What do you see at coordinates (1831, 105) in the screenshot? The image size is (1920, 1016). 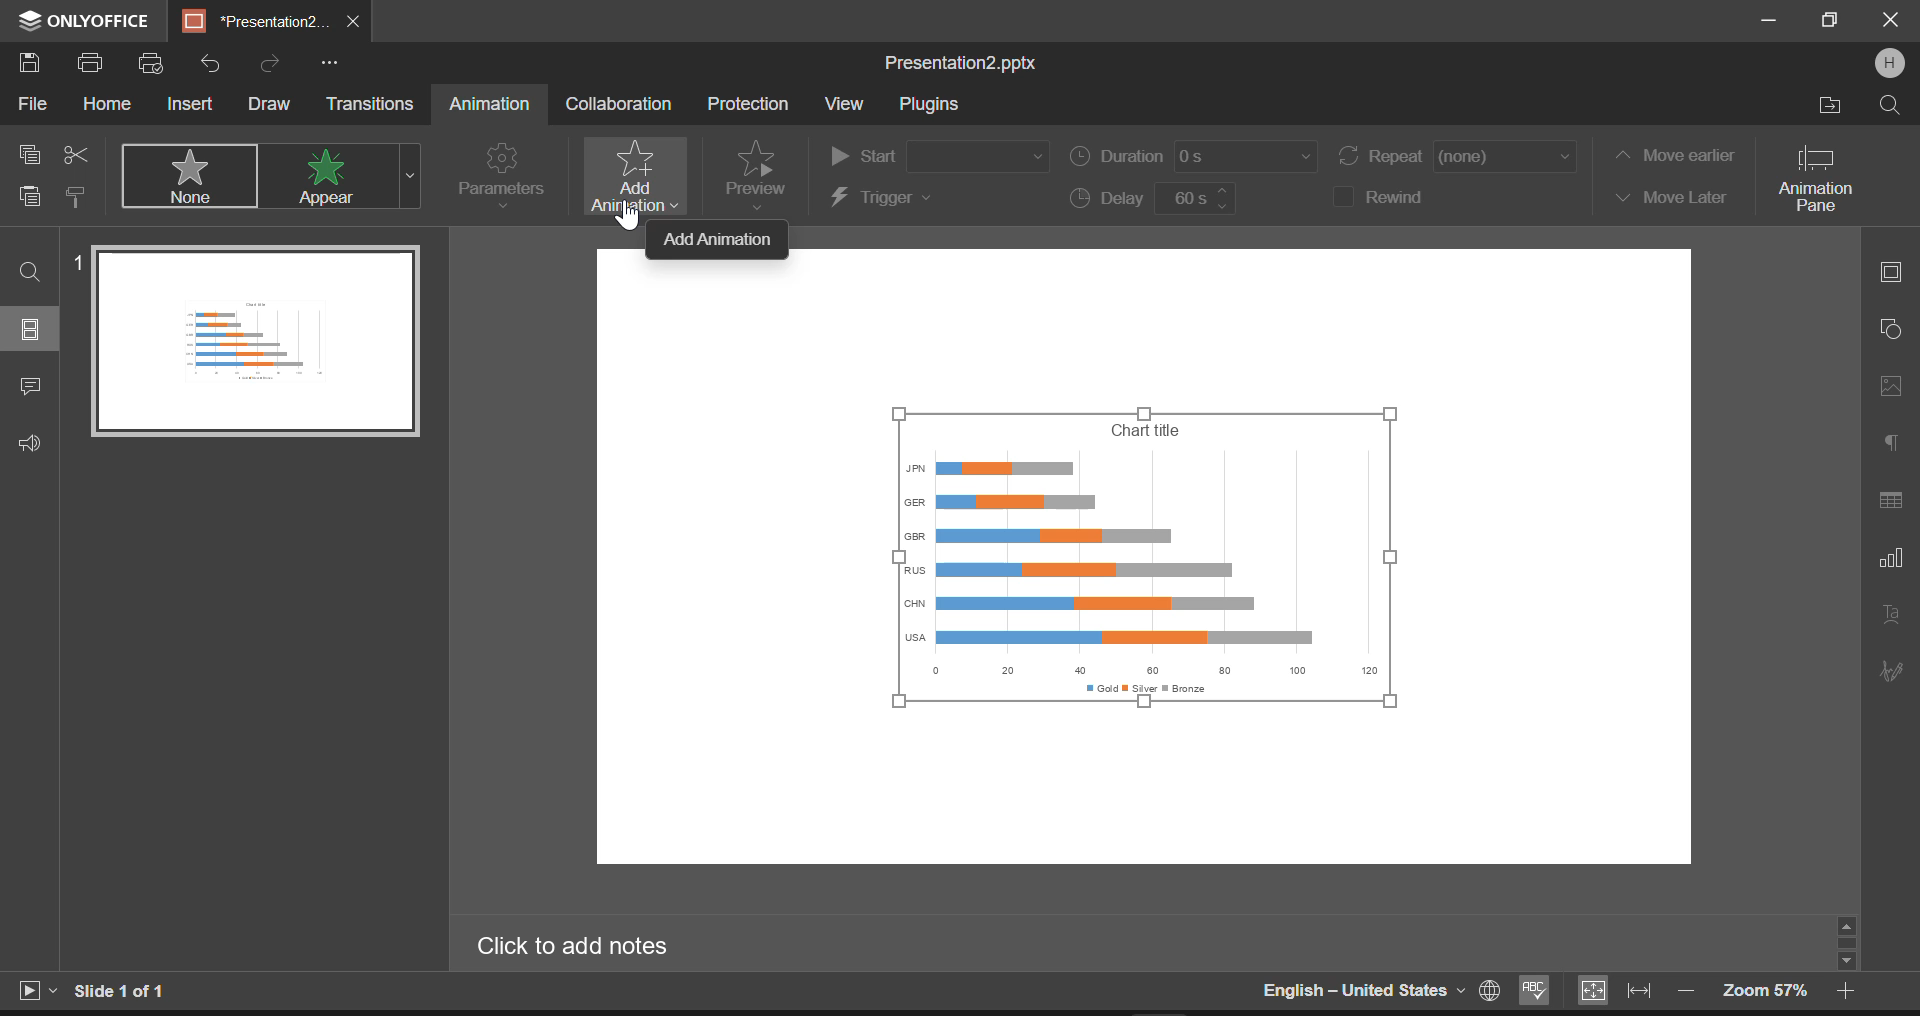 I see `Open file Location` at bounding box center [1831, 105].